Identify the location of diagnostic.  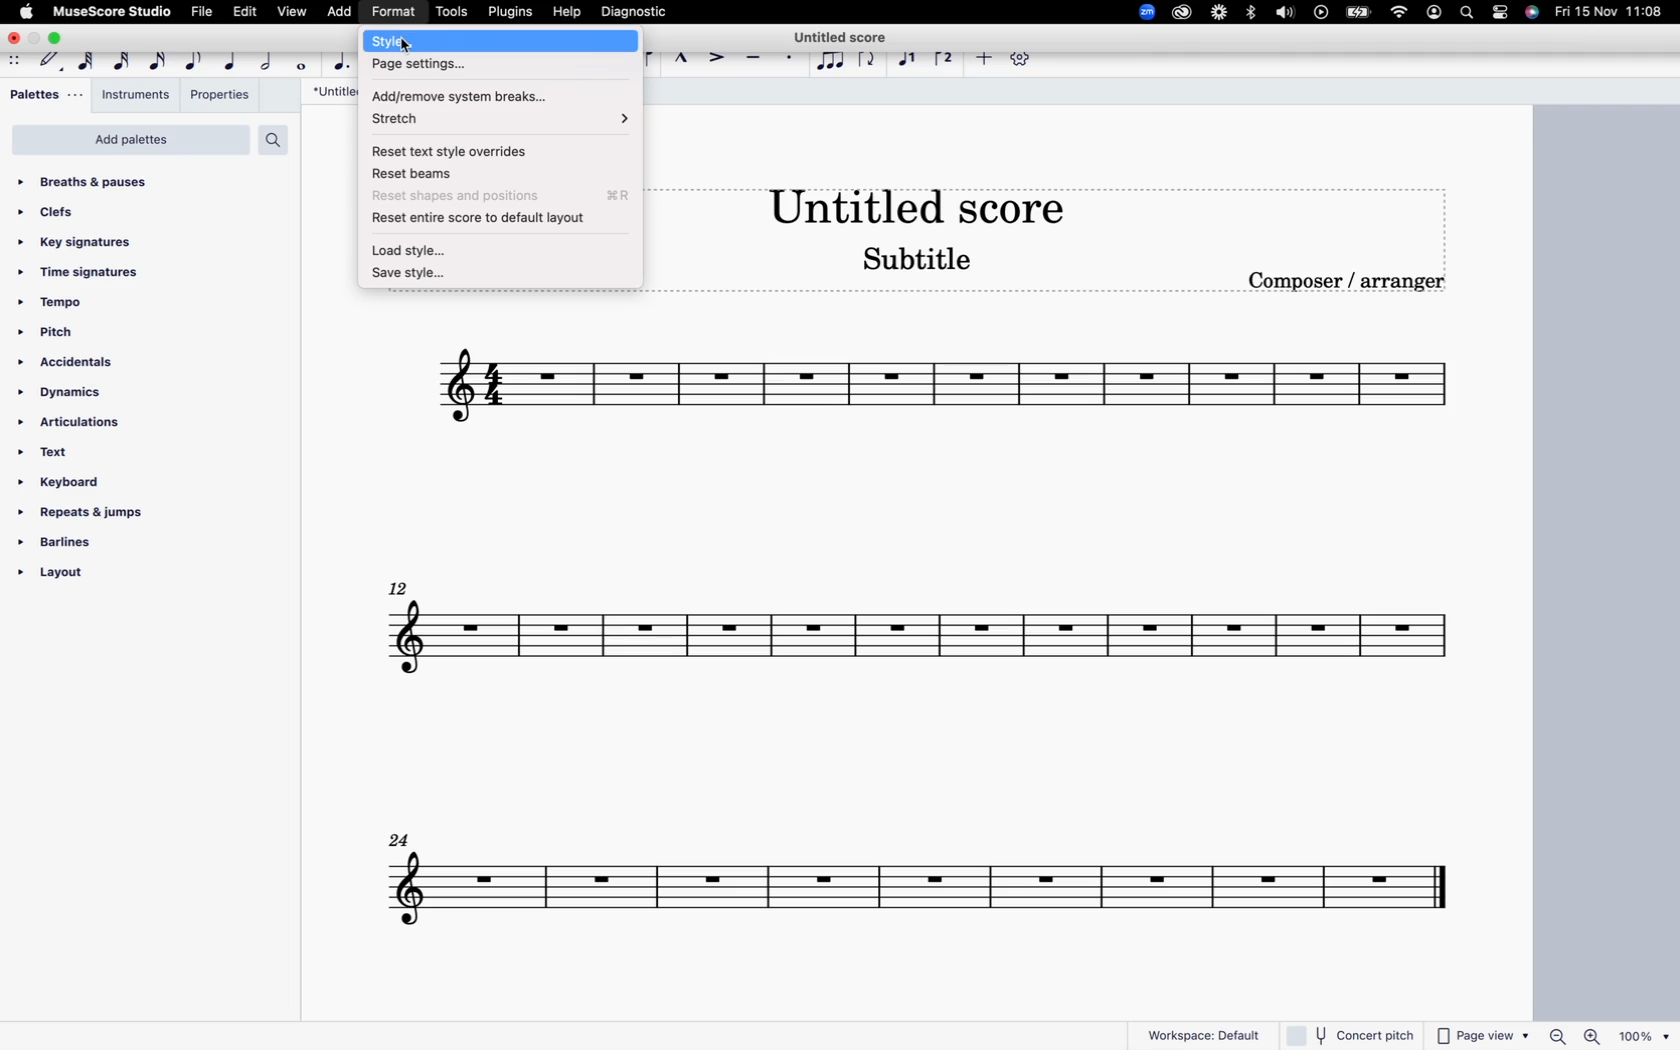
(634, 13).